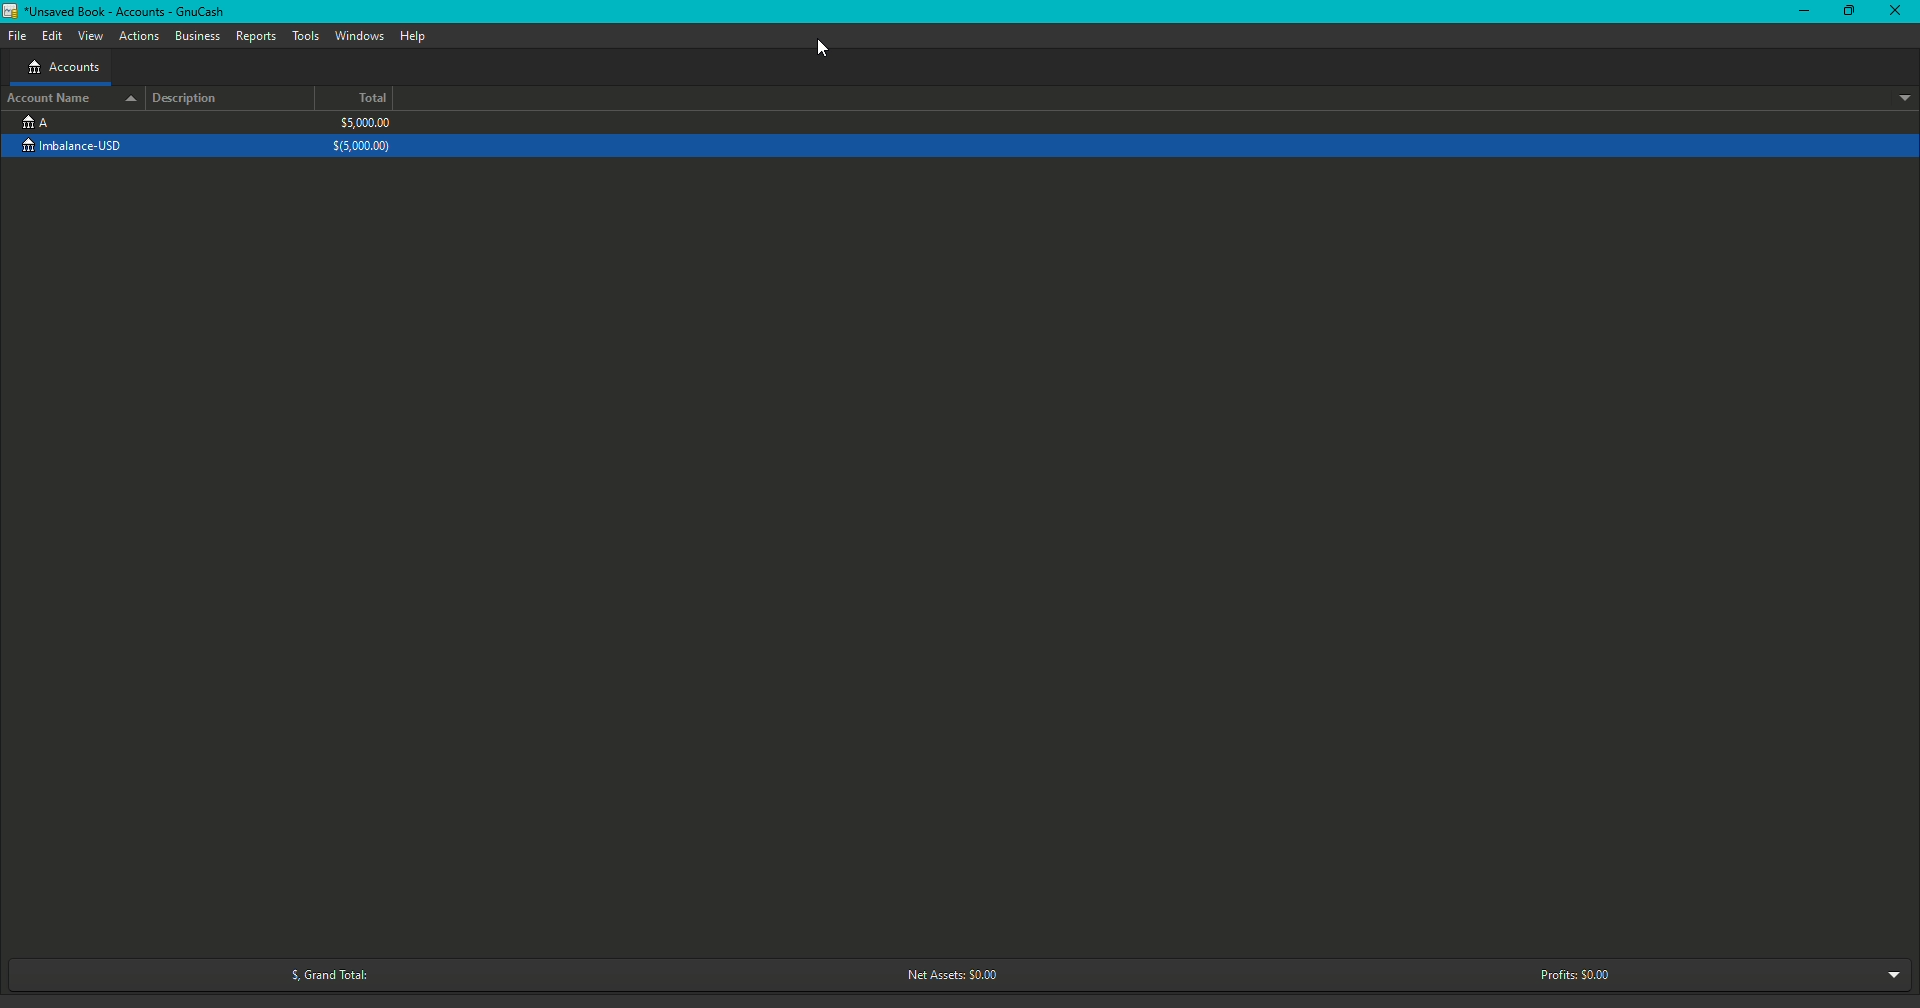  What do you see at coordinates (373, 99) in the screenshot?
I see `Total` at bounding box center [373, 99].